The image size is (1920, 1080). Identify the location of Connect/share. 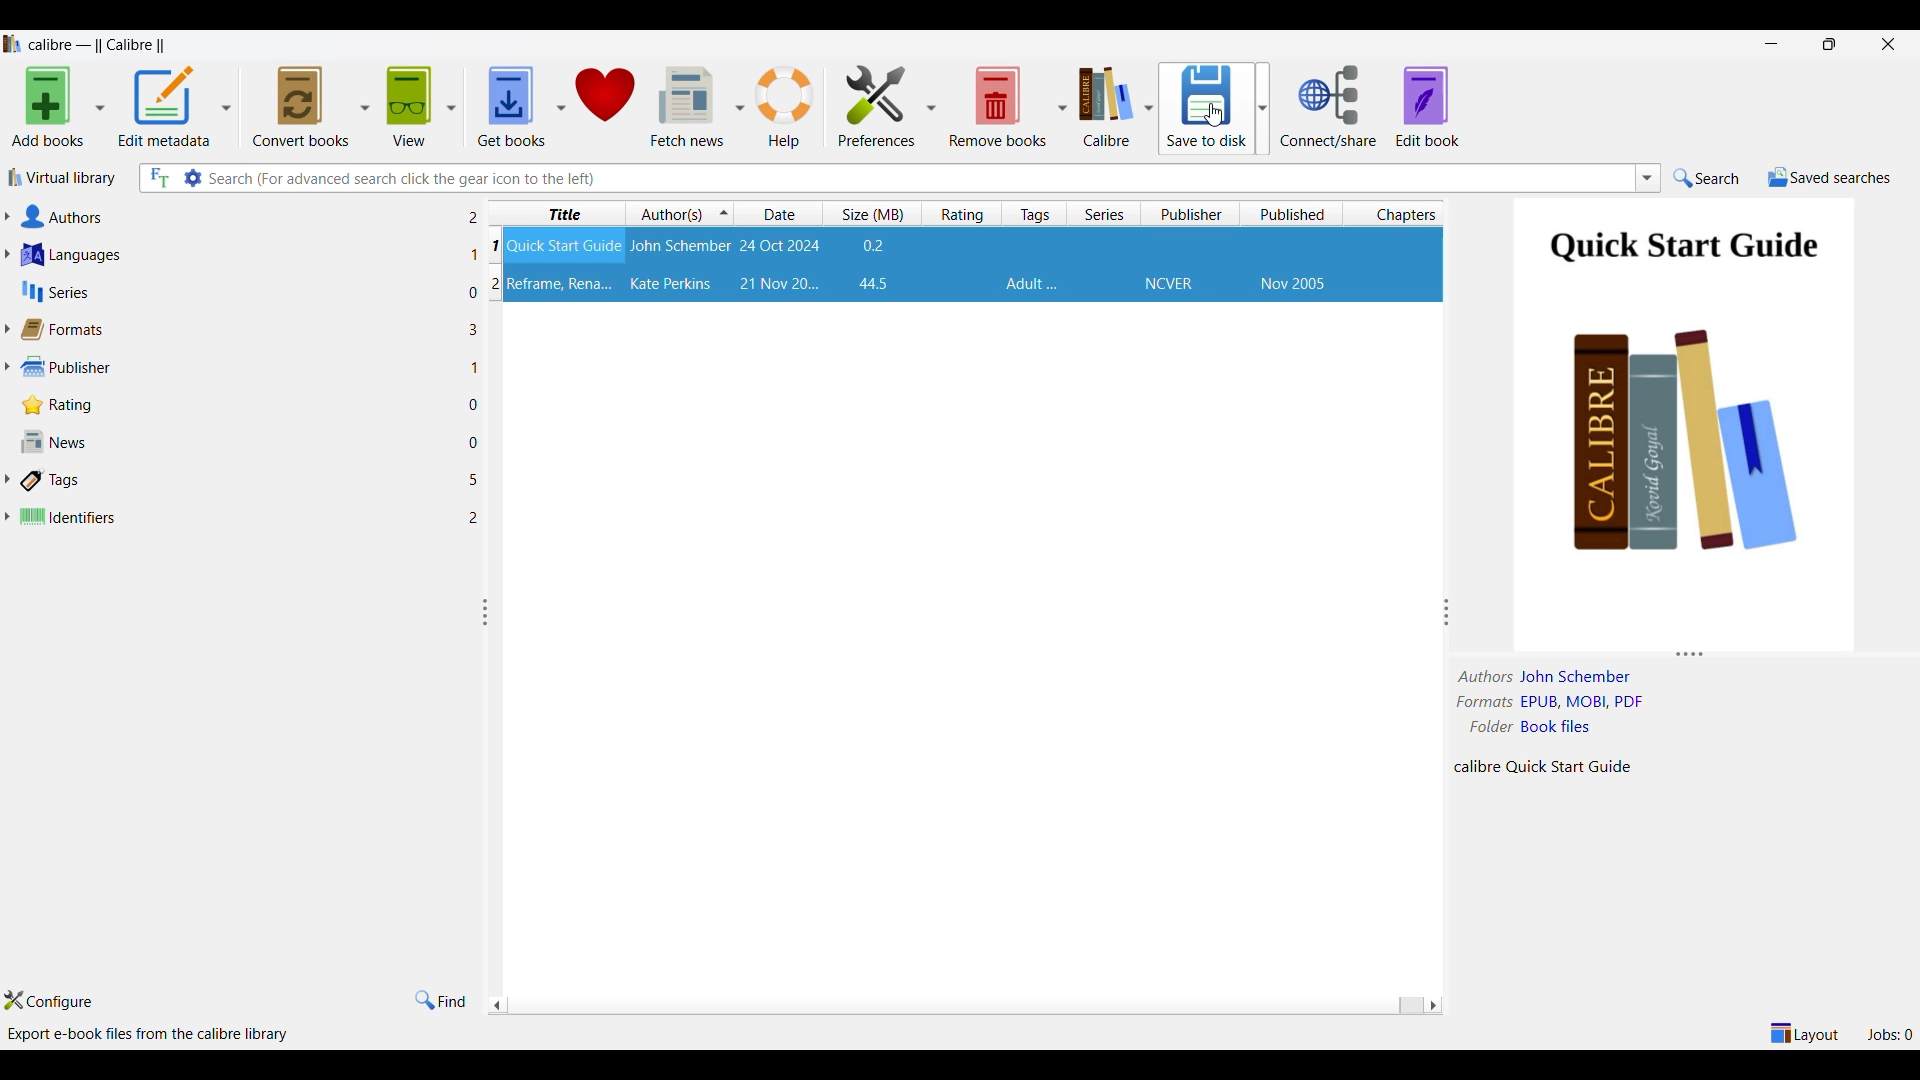
(1330, 107).